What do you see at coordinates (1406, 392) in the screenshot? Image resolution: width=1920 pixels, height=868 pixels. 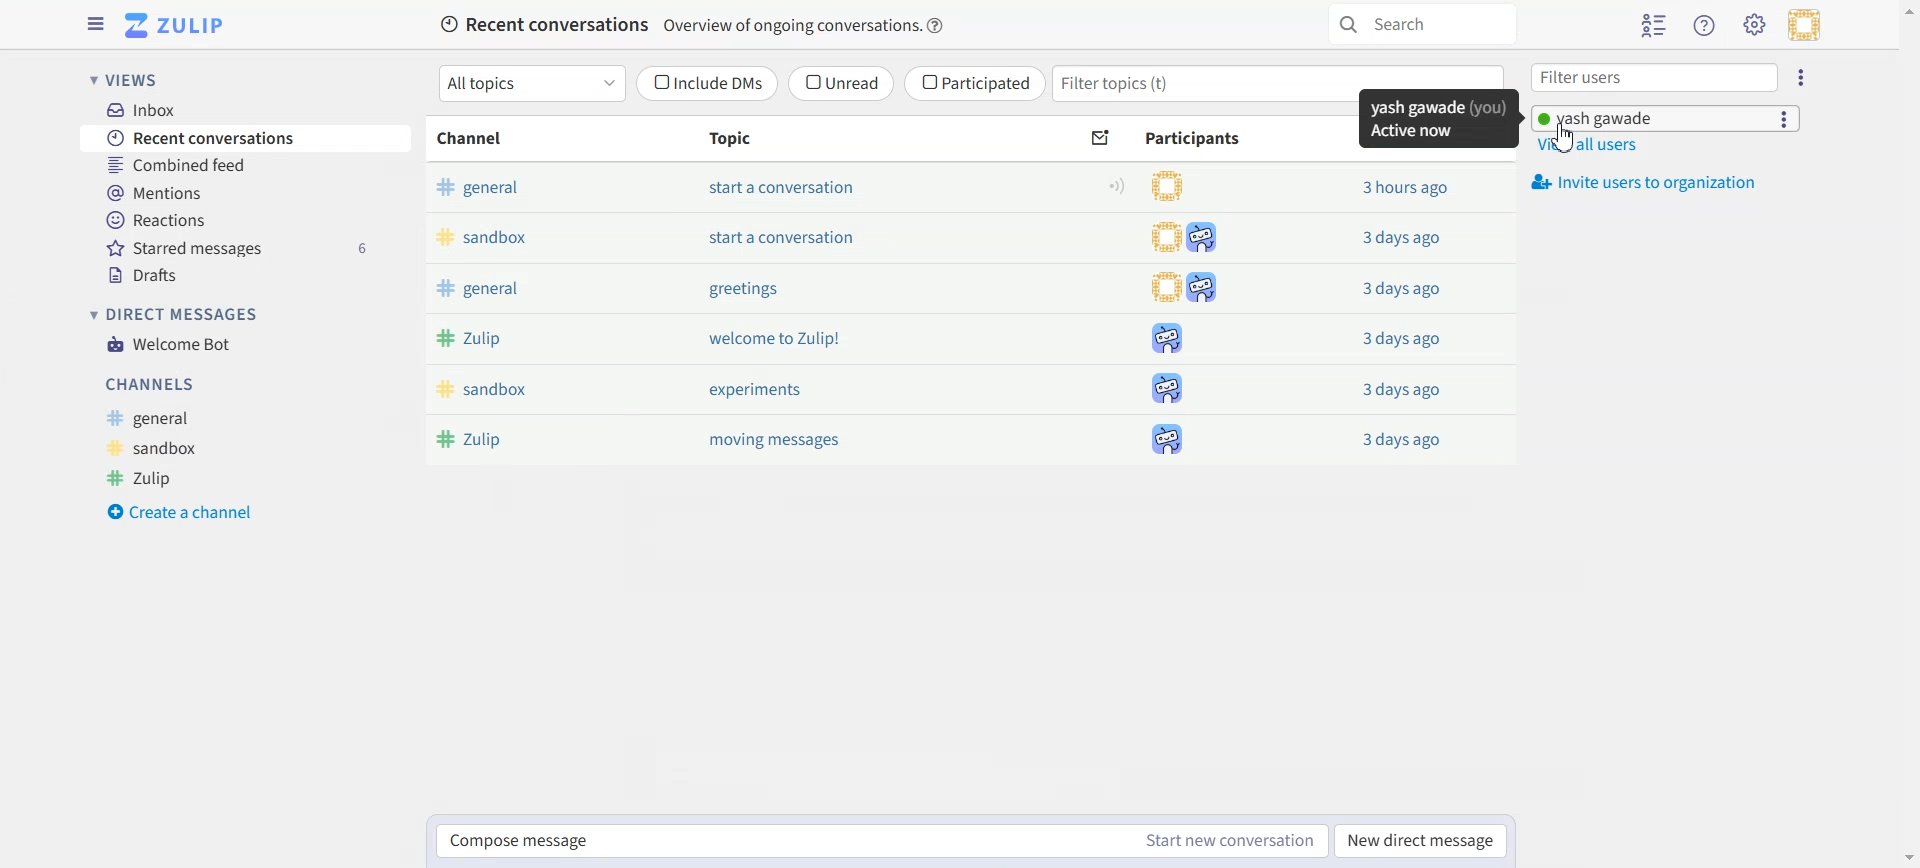 I see `3 days ago` at bounding box center [1406, 392].